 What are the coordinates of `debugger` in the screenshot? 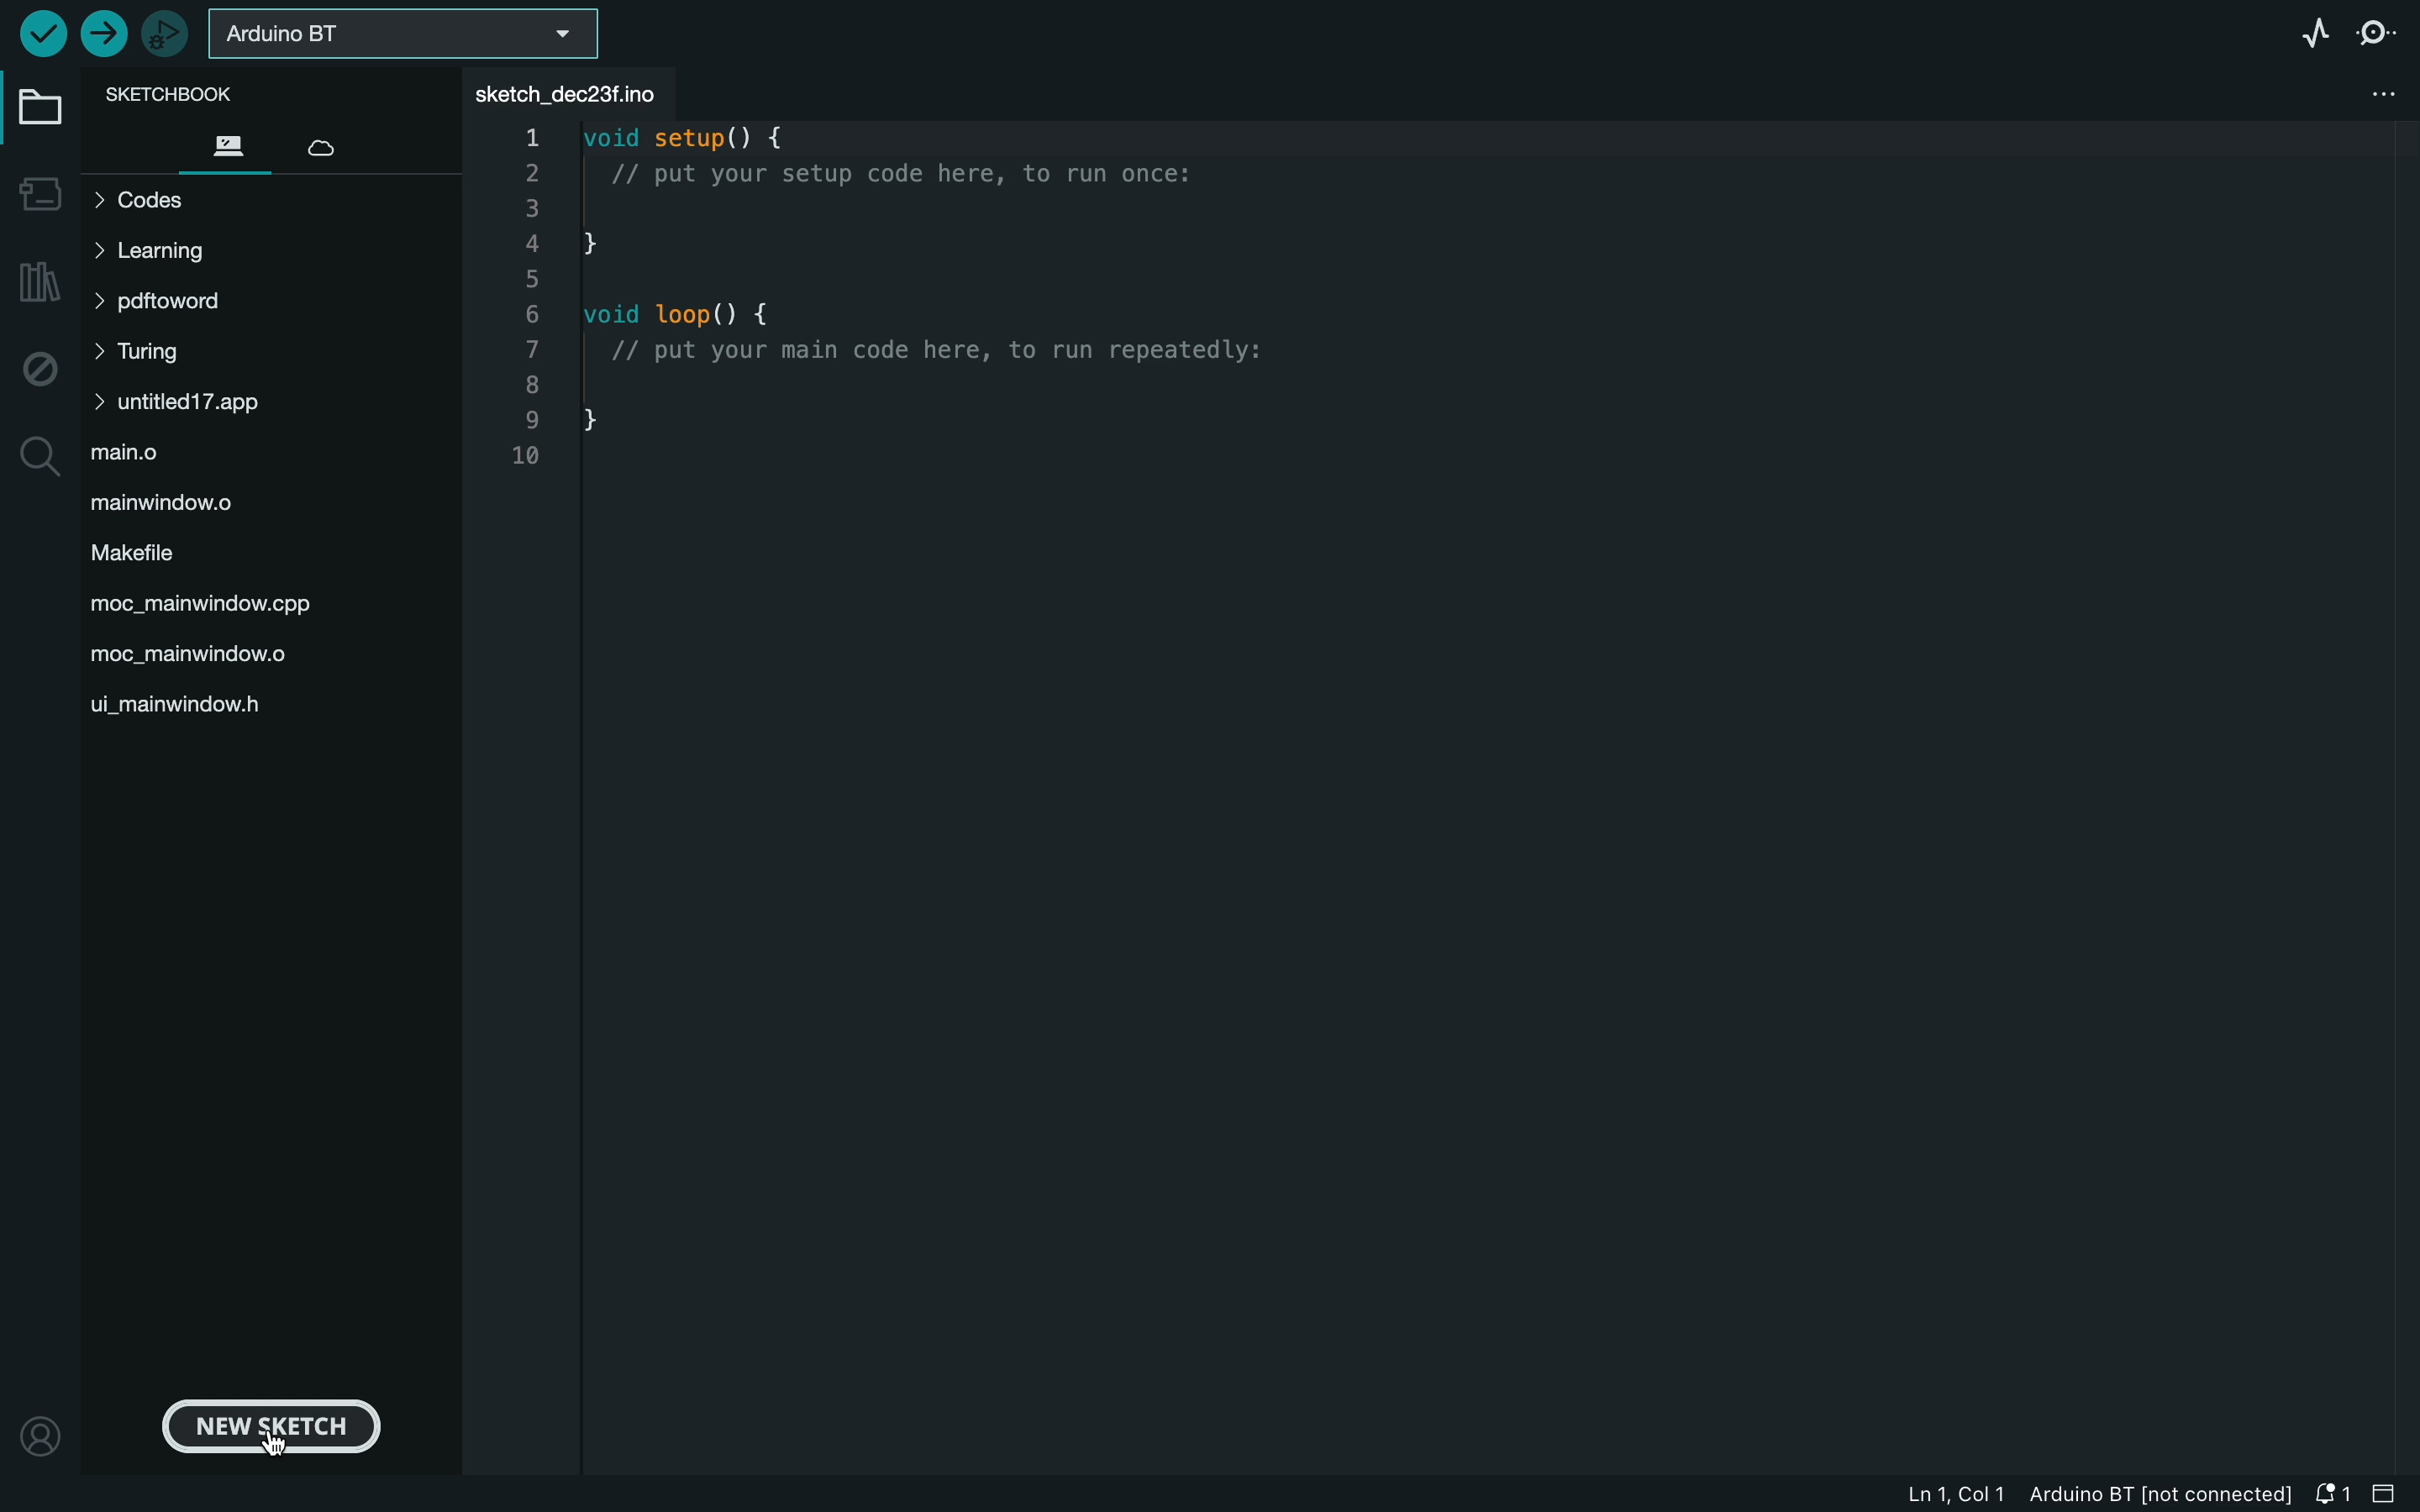 It's located at (170, 33).